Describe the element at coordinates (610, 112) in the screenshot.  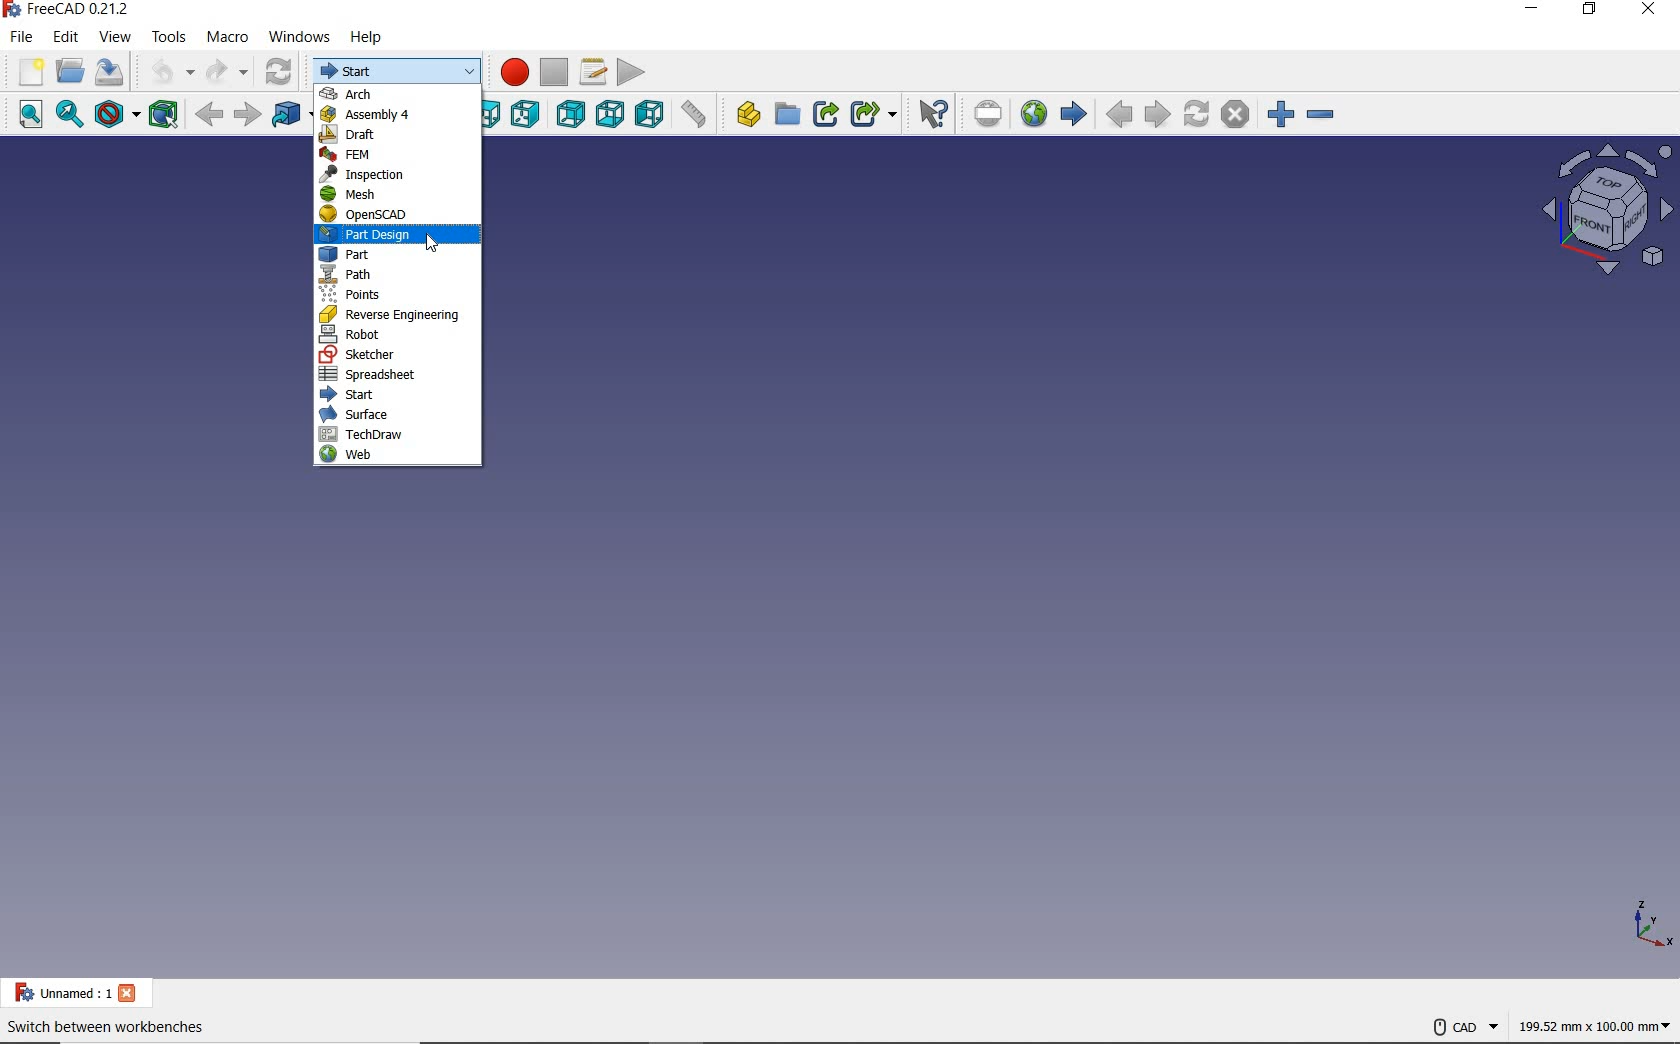
I see `BOTTOM` at that location.